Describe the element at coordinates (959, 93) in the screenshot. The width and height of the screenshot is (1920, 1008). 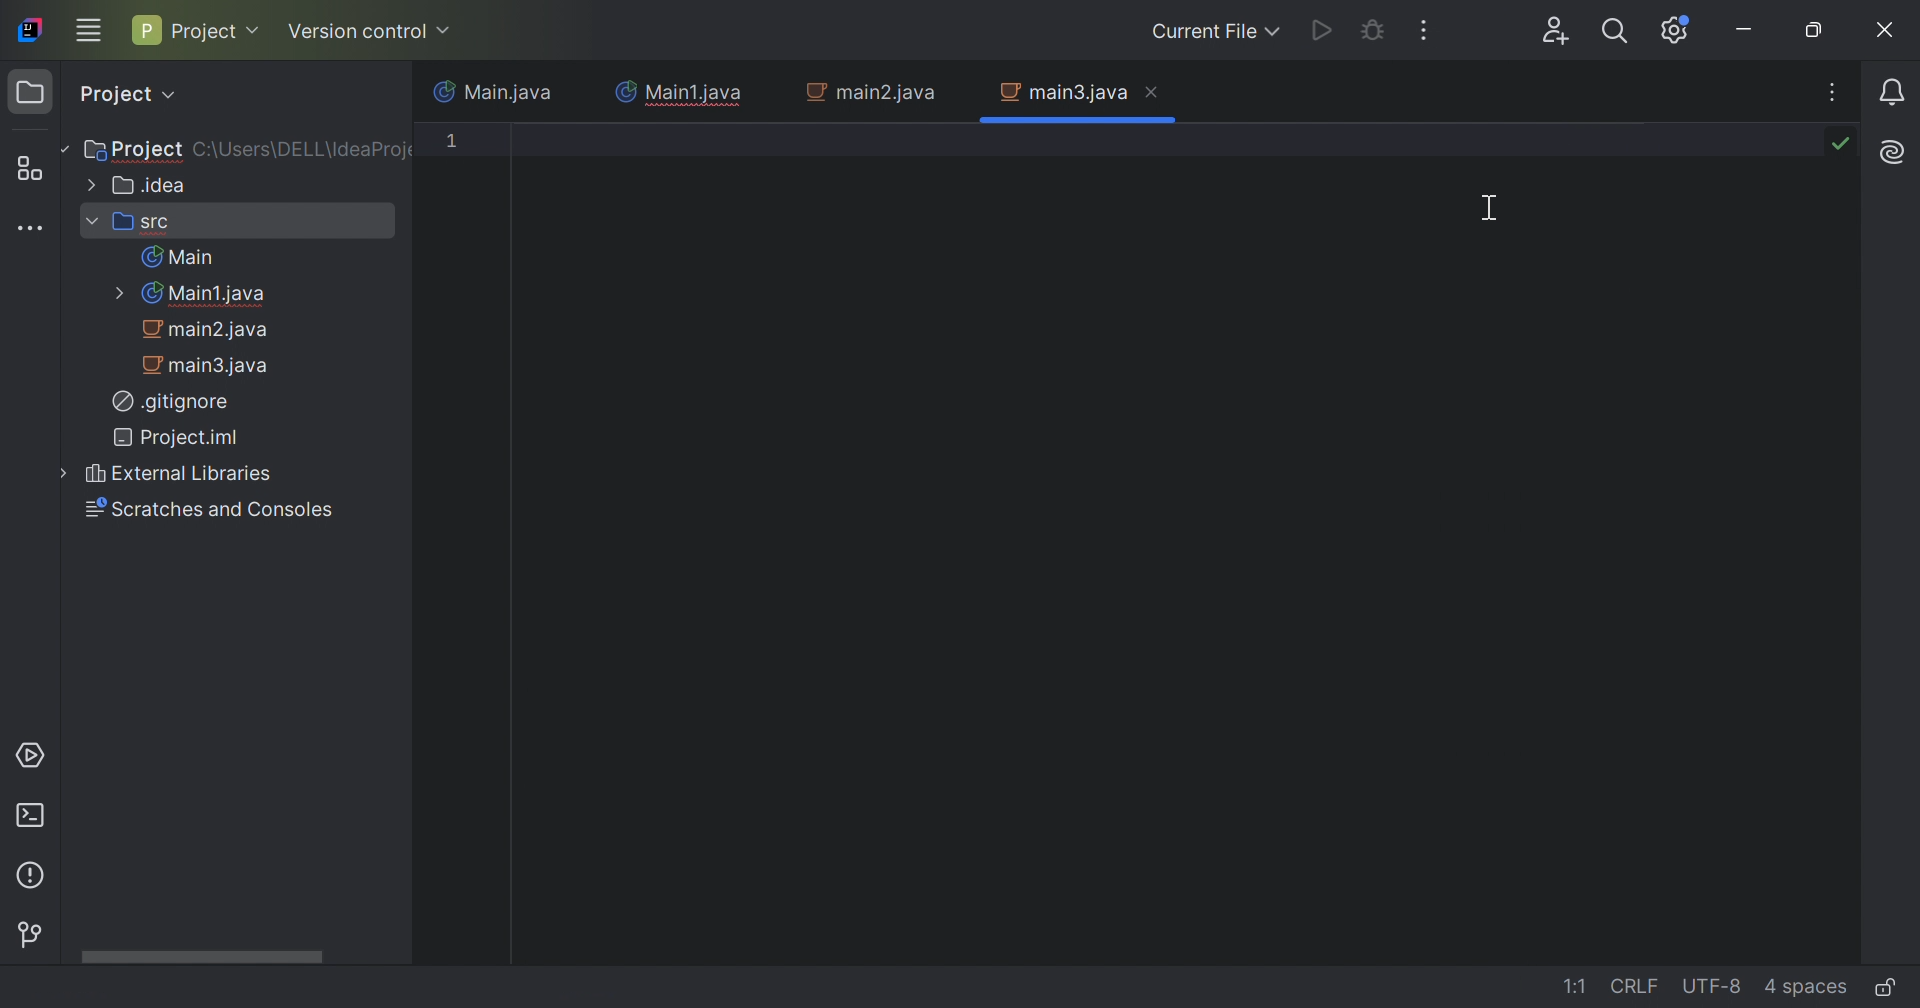
I see `Close` at that location.